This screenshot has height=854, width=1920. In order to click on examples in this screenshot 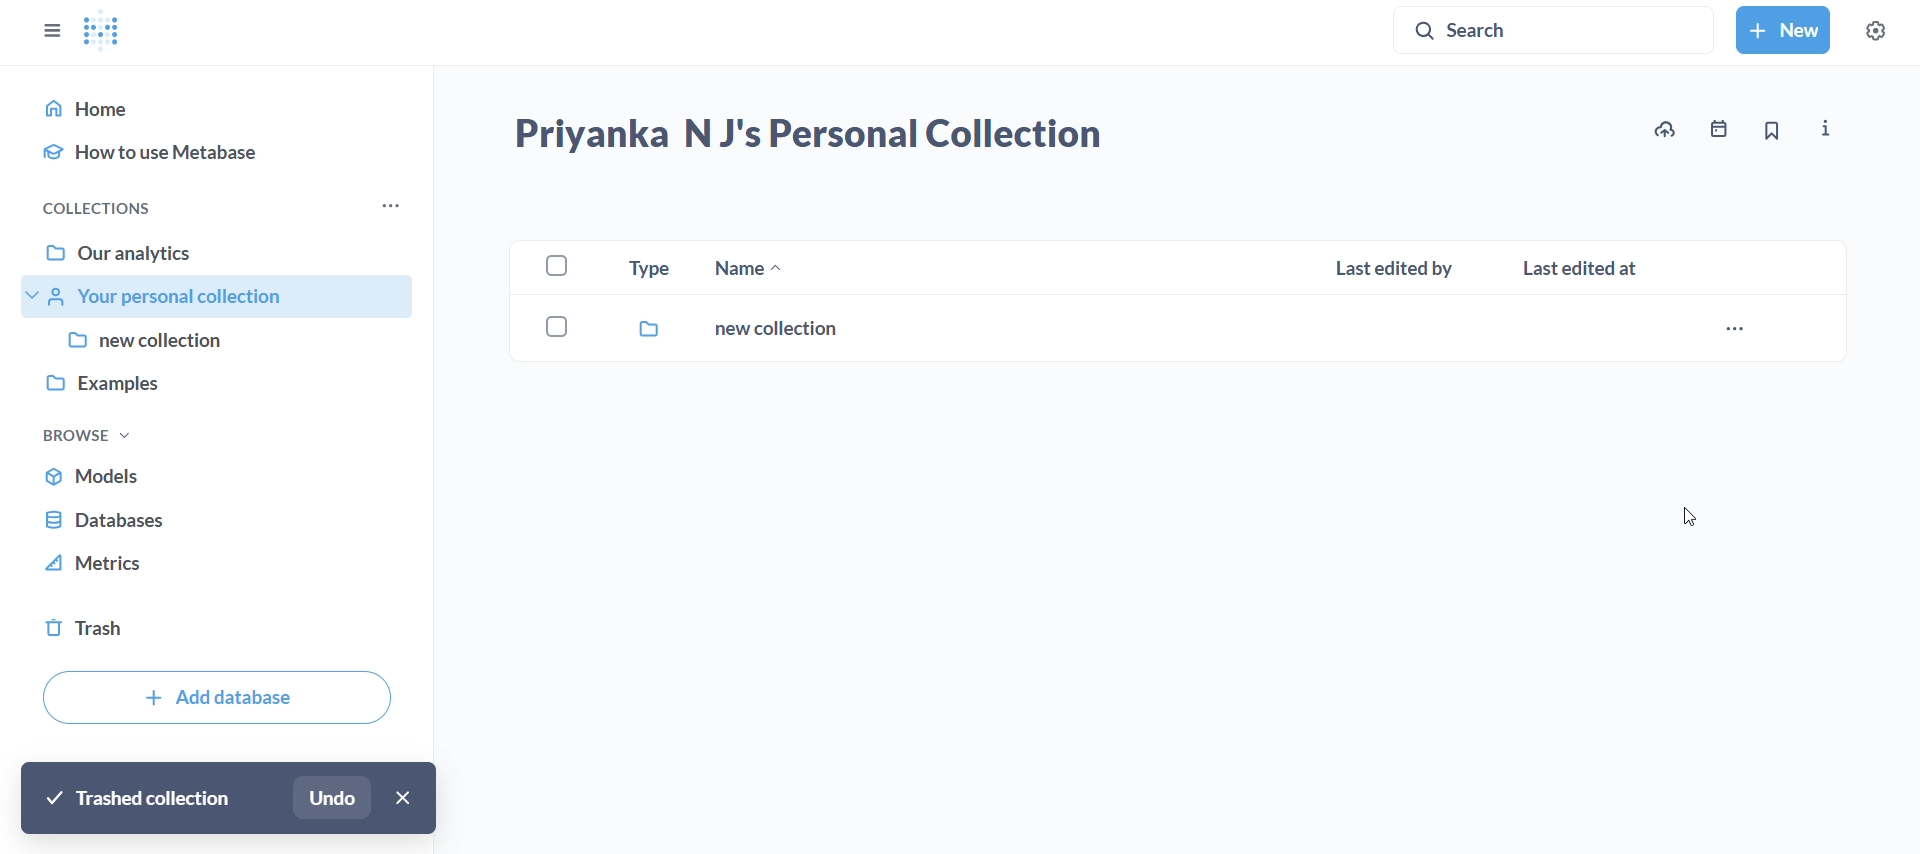, I will do `click(222, 389)`.